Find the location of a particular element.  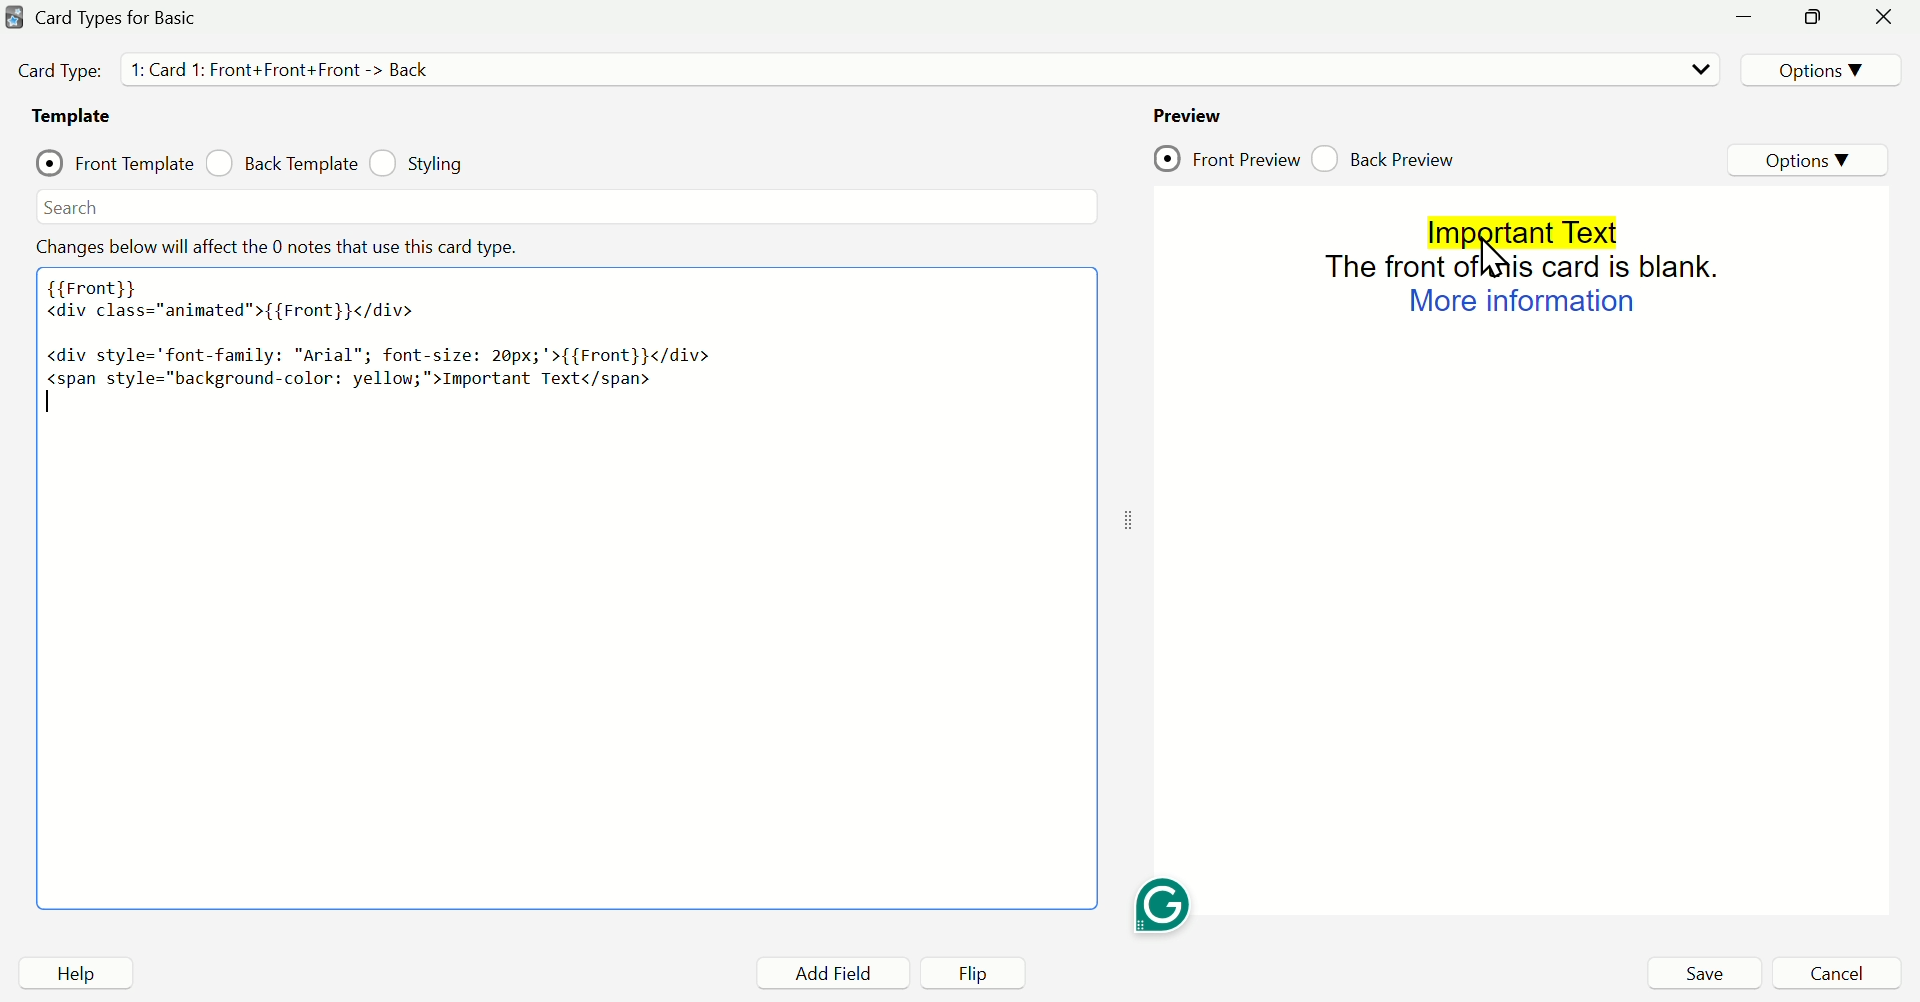

Close is located at coordinates (1884, 18).